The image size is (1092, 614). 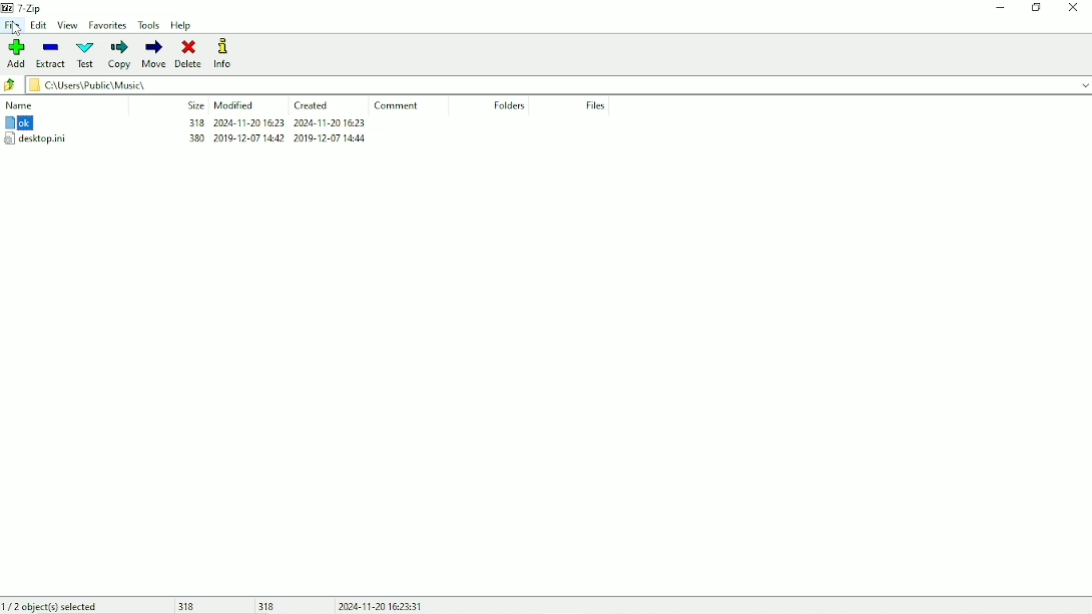 What do you see at coordinates (27, 8) in the screenshot?
I see `7 - Zip` at bounding box center [27, 8].